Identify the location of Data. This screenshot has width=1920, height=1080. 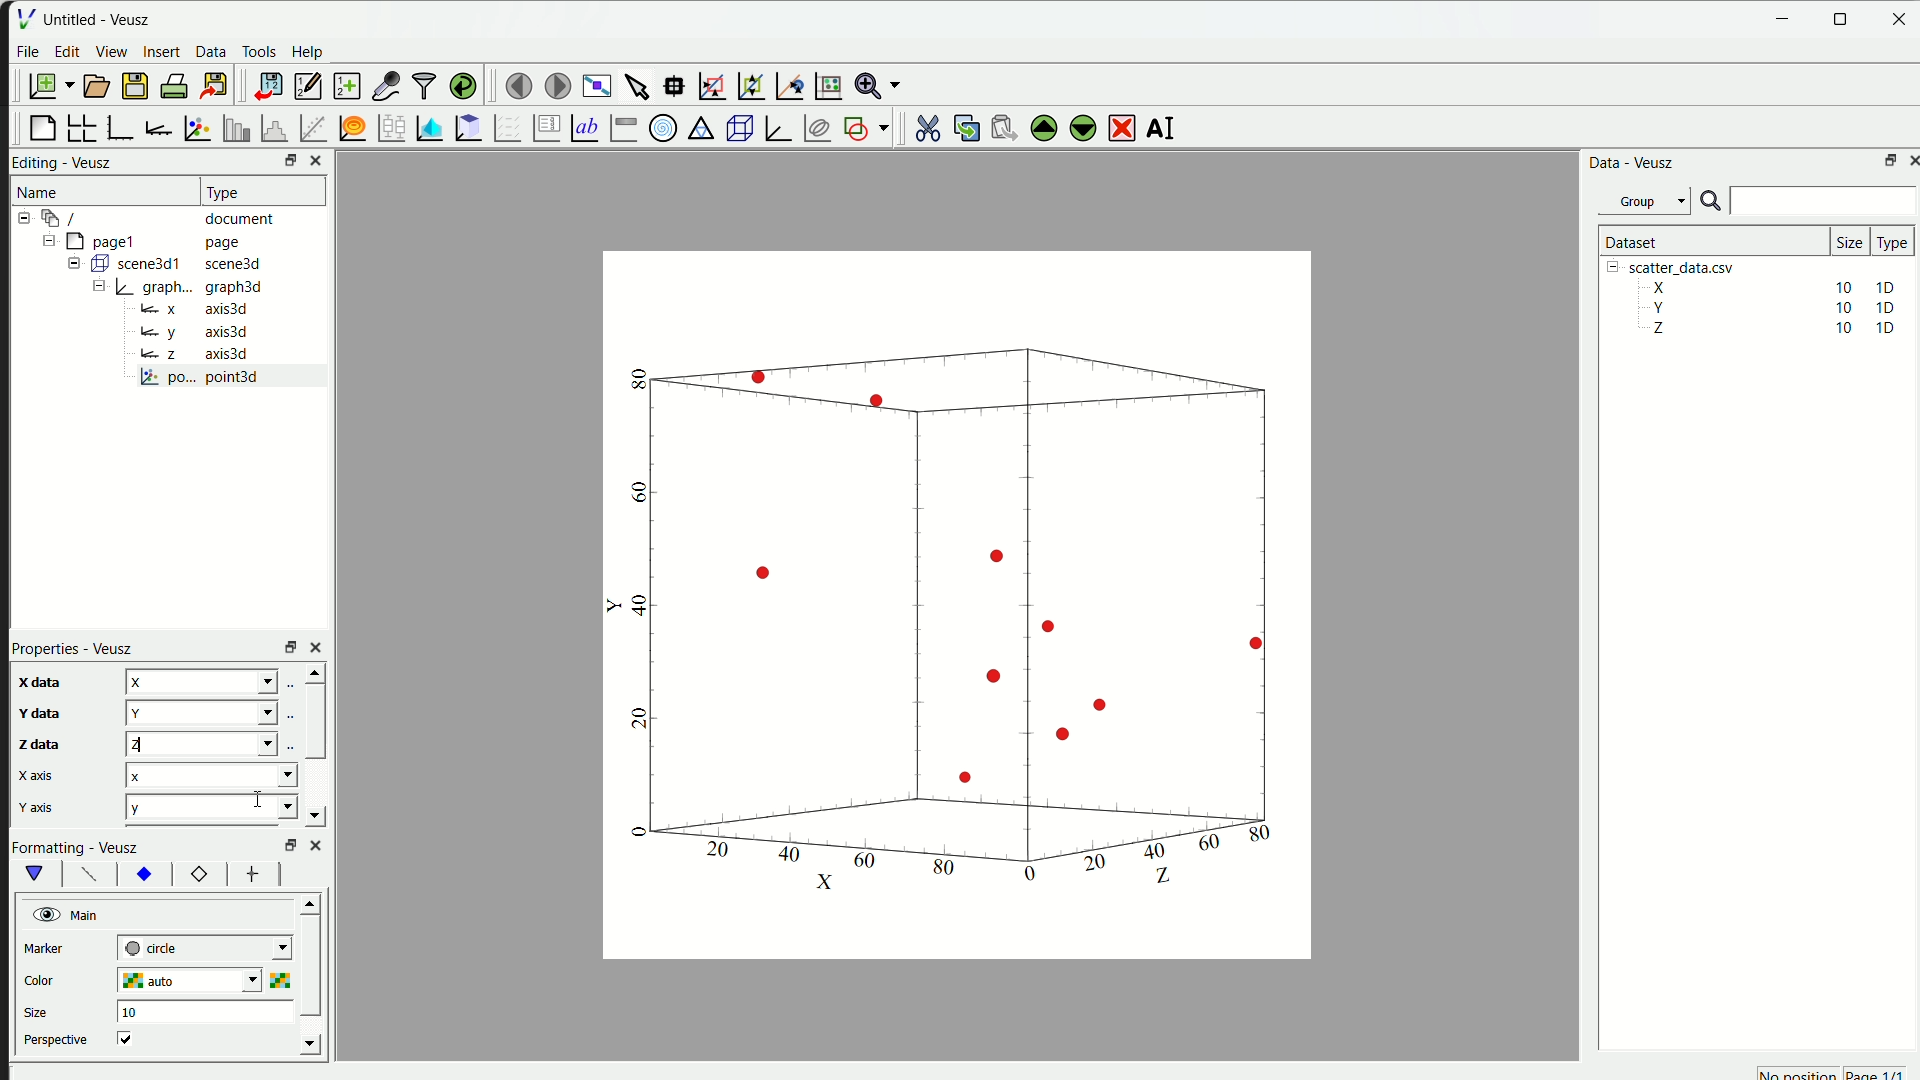
(209, 53).